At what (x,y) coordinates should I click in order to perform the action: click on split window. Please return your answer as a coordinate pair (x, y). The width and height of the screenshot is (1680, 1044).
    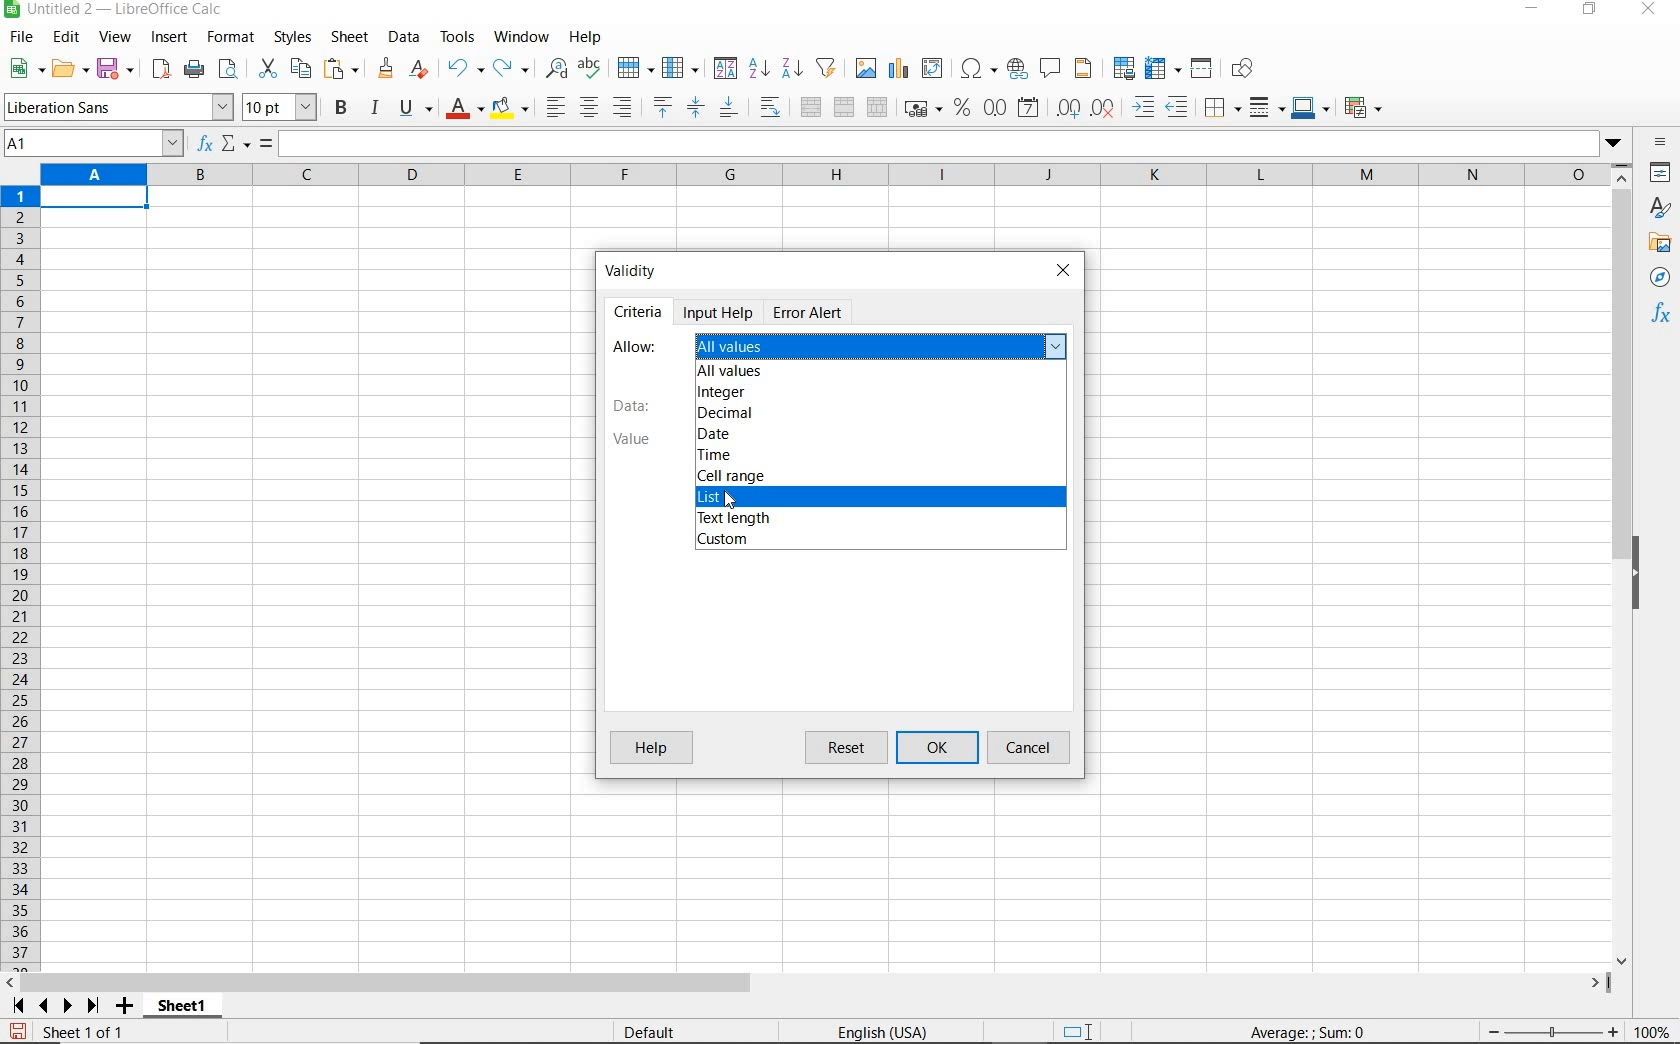
    Looking at the image, I should click on (1202, 69).